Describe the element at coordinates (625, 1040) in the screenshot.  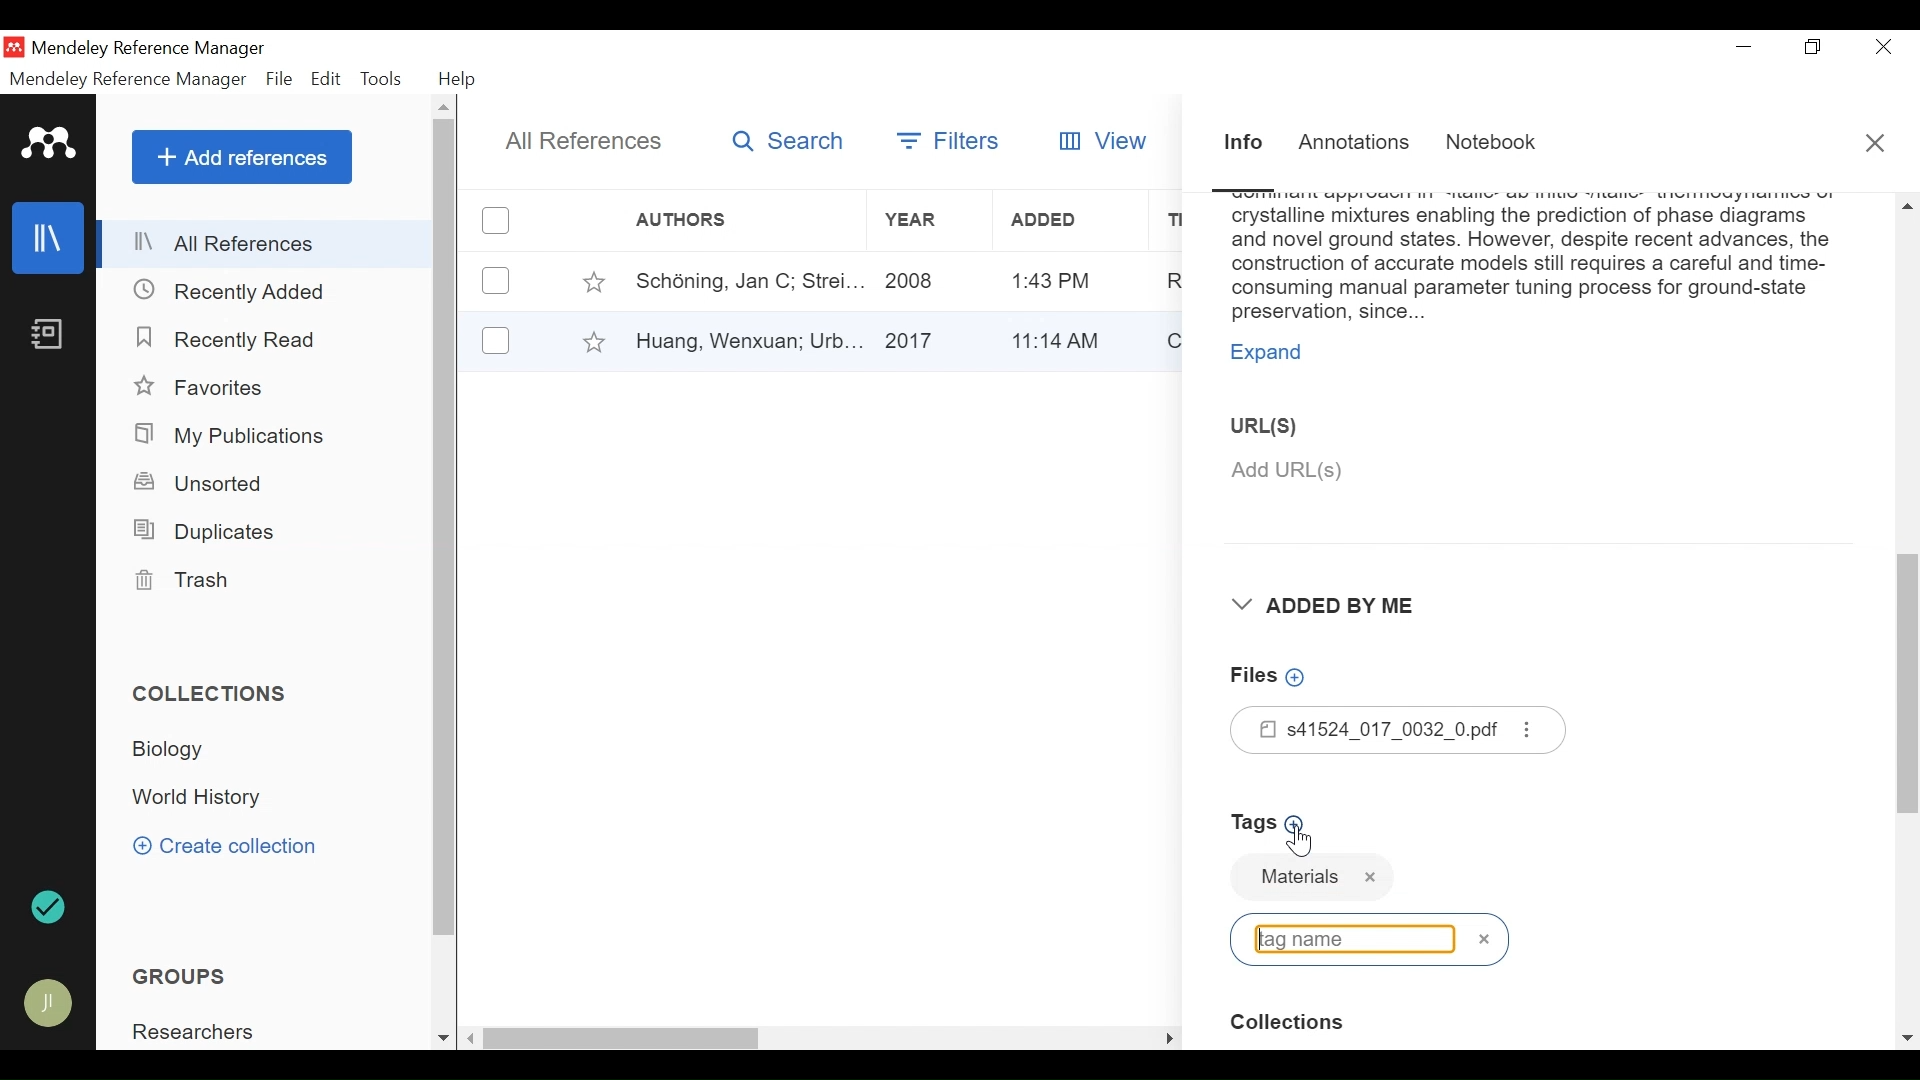
I see `Vertical Scroll bar` at that location.